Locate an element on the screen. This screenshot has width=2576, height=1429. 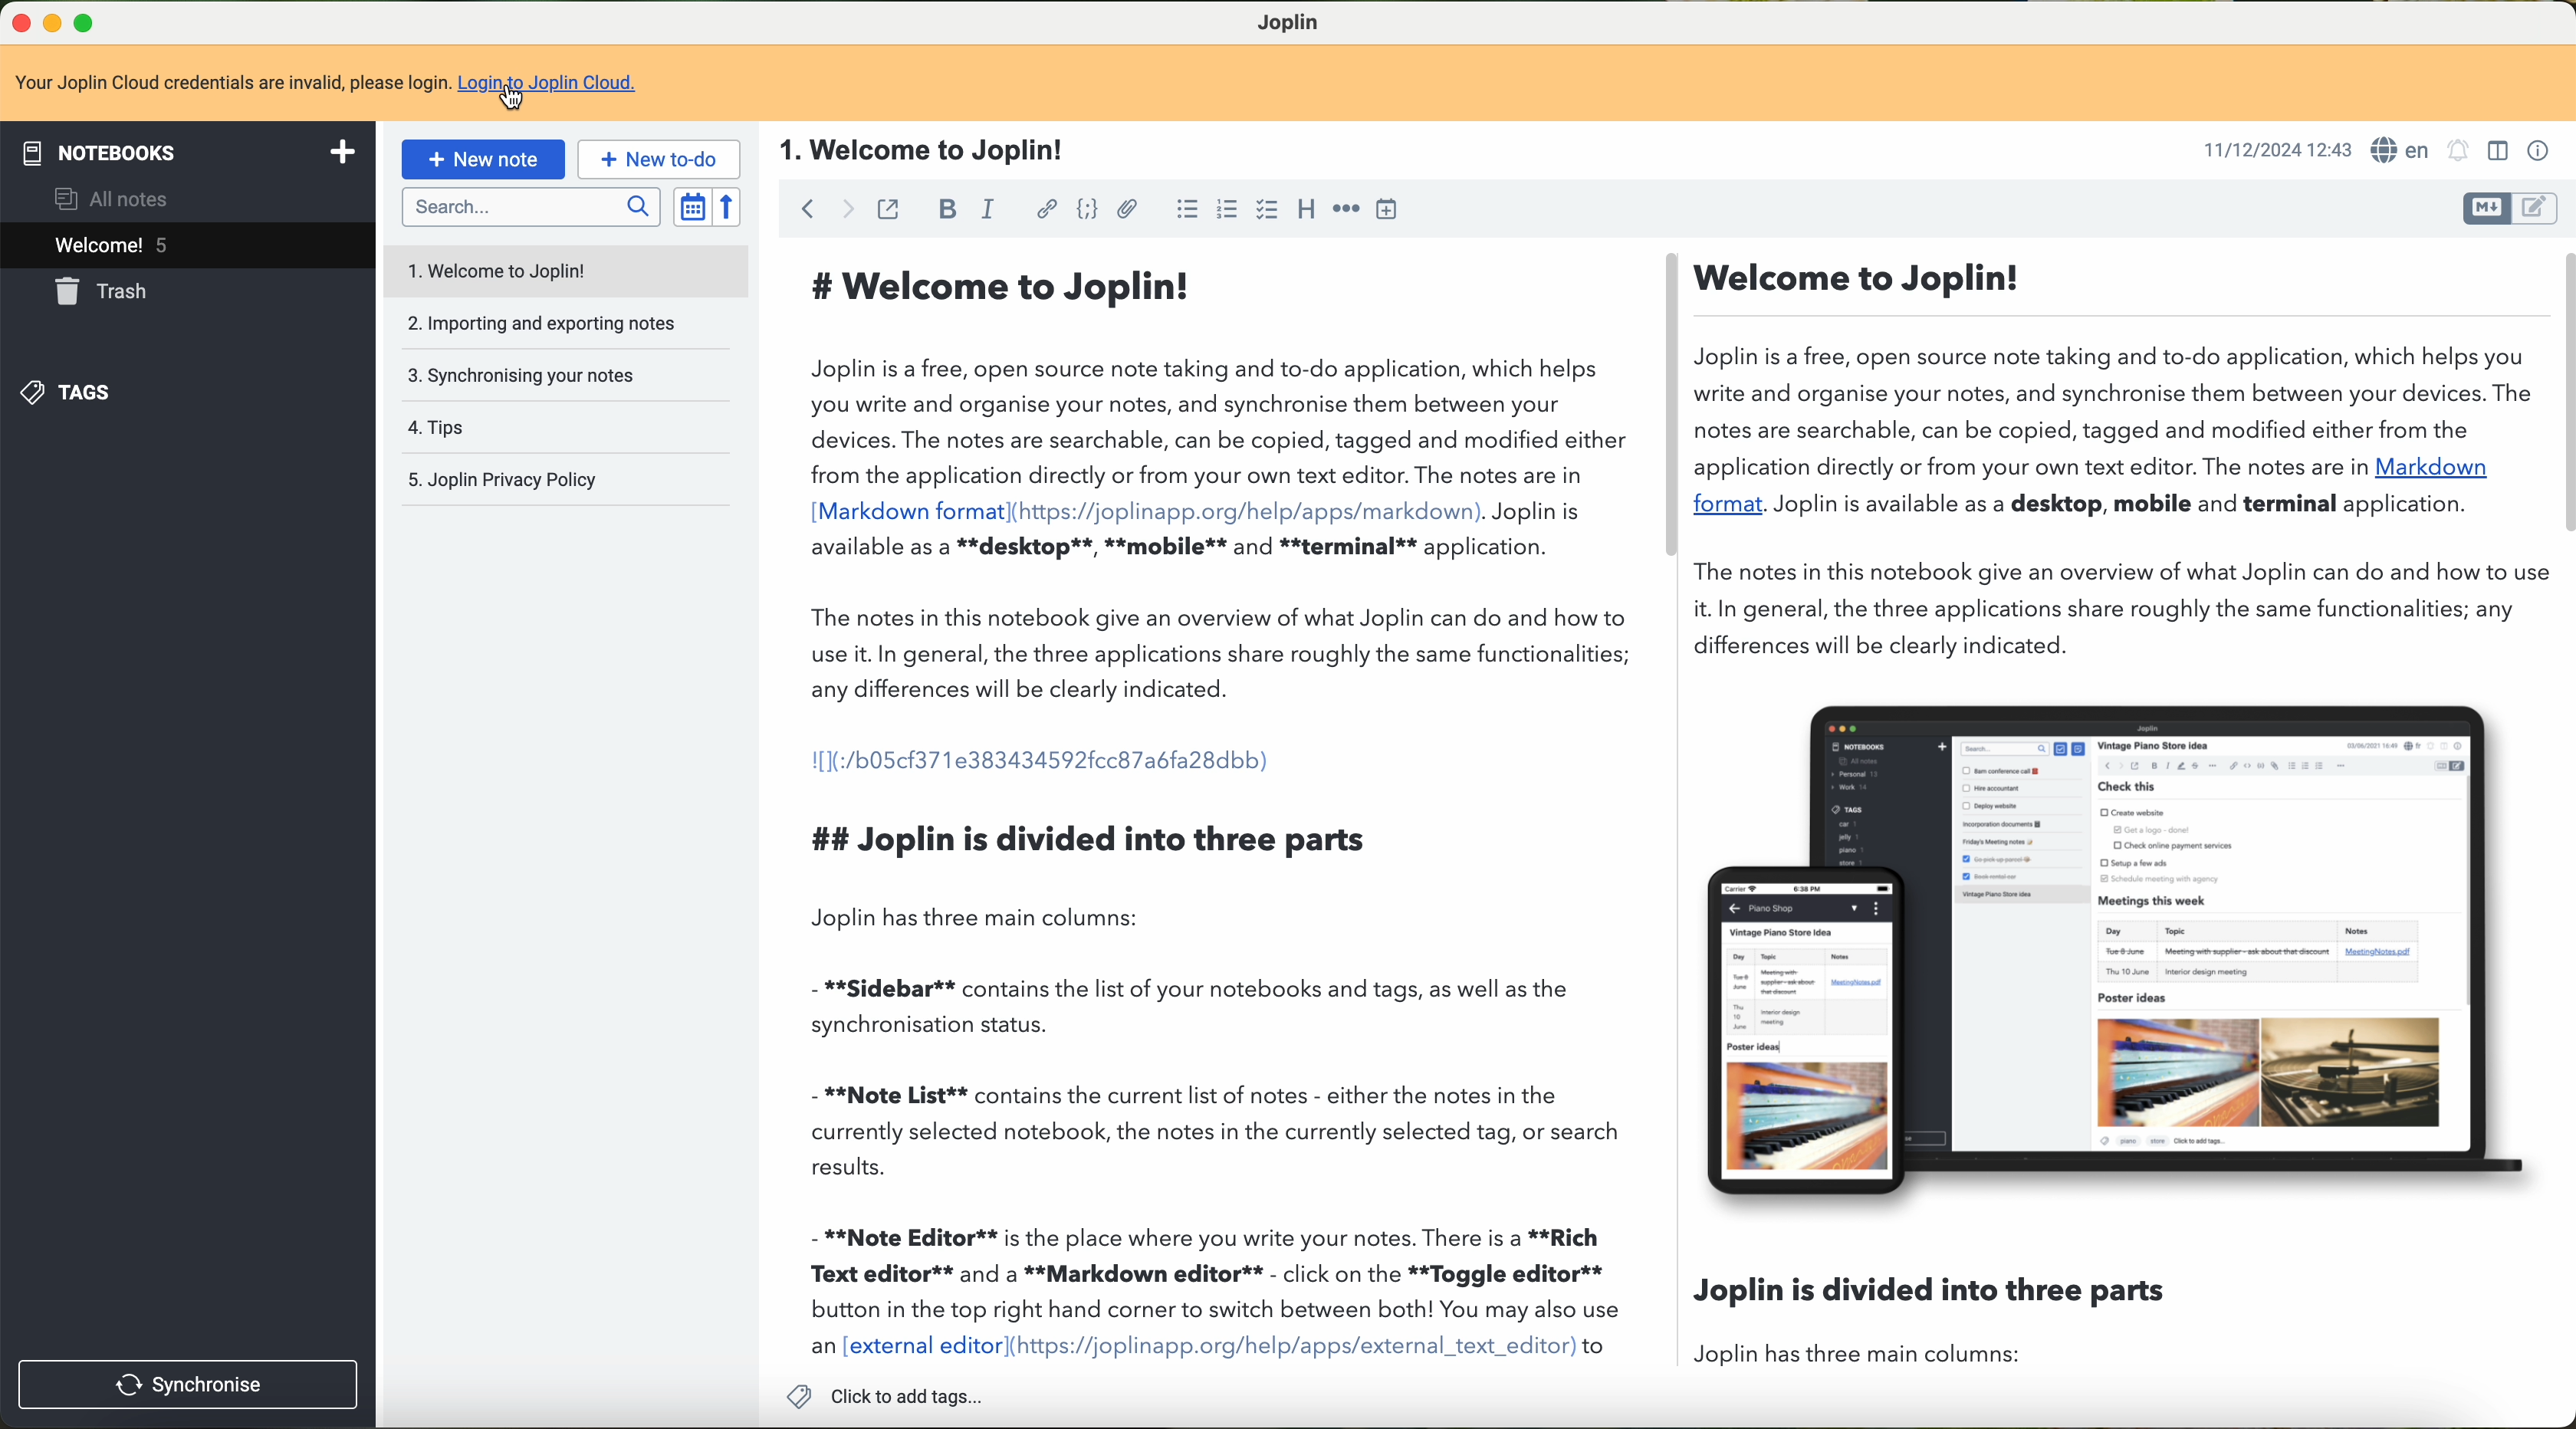
Joplin is located at coordinates (1289, 20).